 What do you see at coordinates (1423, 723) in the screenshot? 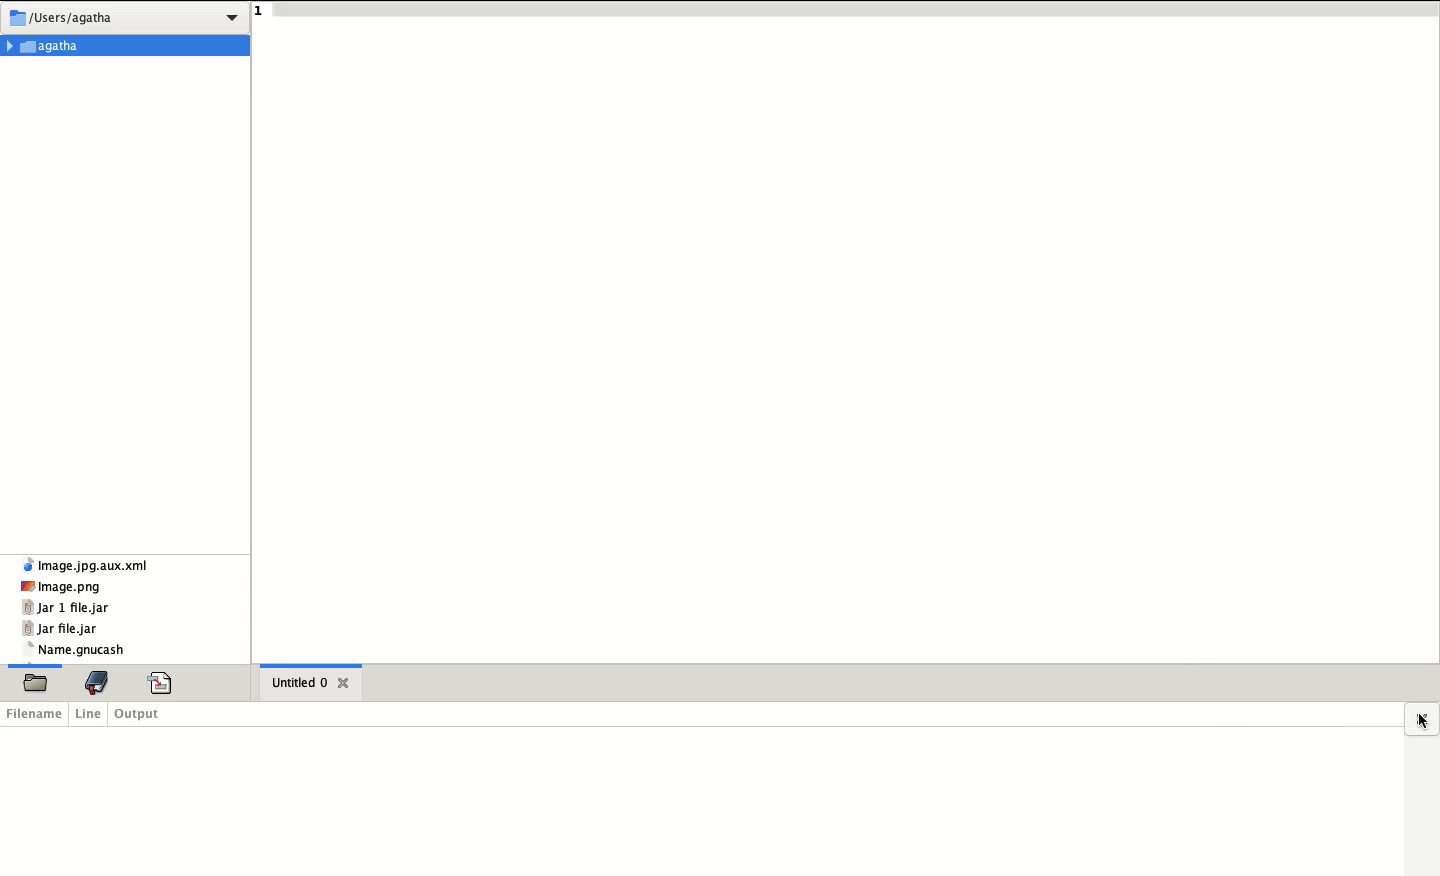
I see `cursor` at bounding box center [1423, 723].